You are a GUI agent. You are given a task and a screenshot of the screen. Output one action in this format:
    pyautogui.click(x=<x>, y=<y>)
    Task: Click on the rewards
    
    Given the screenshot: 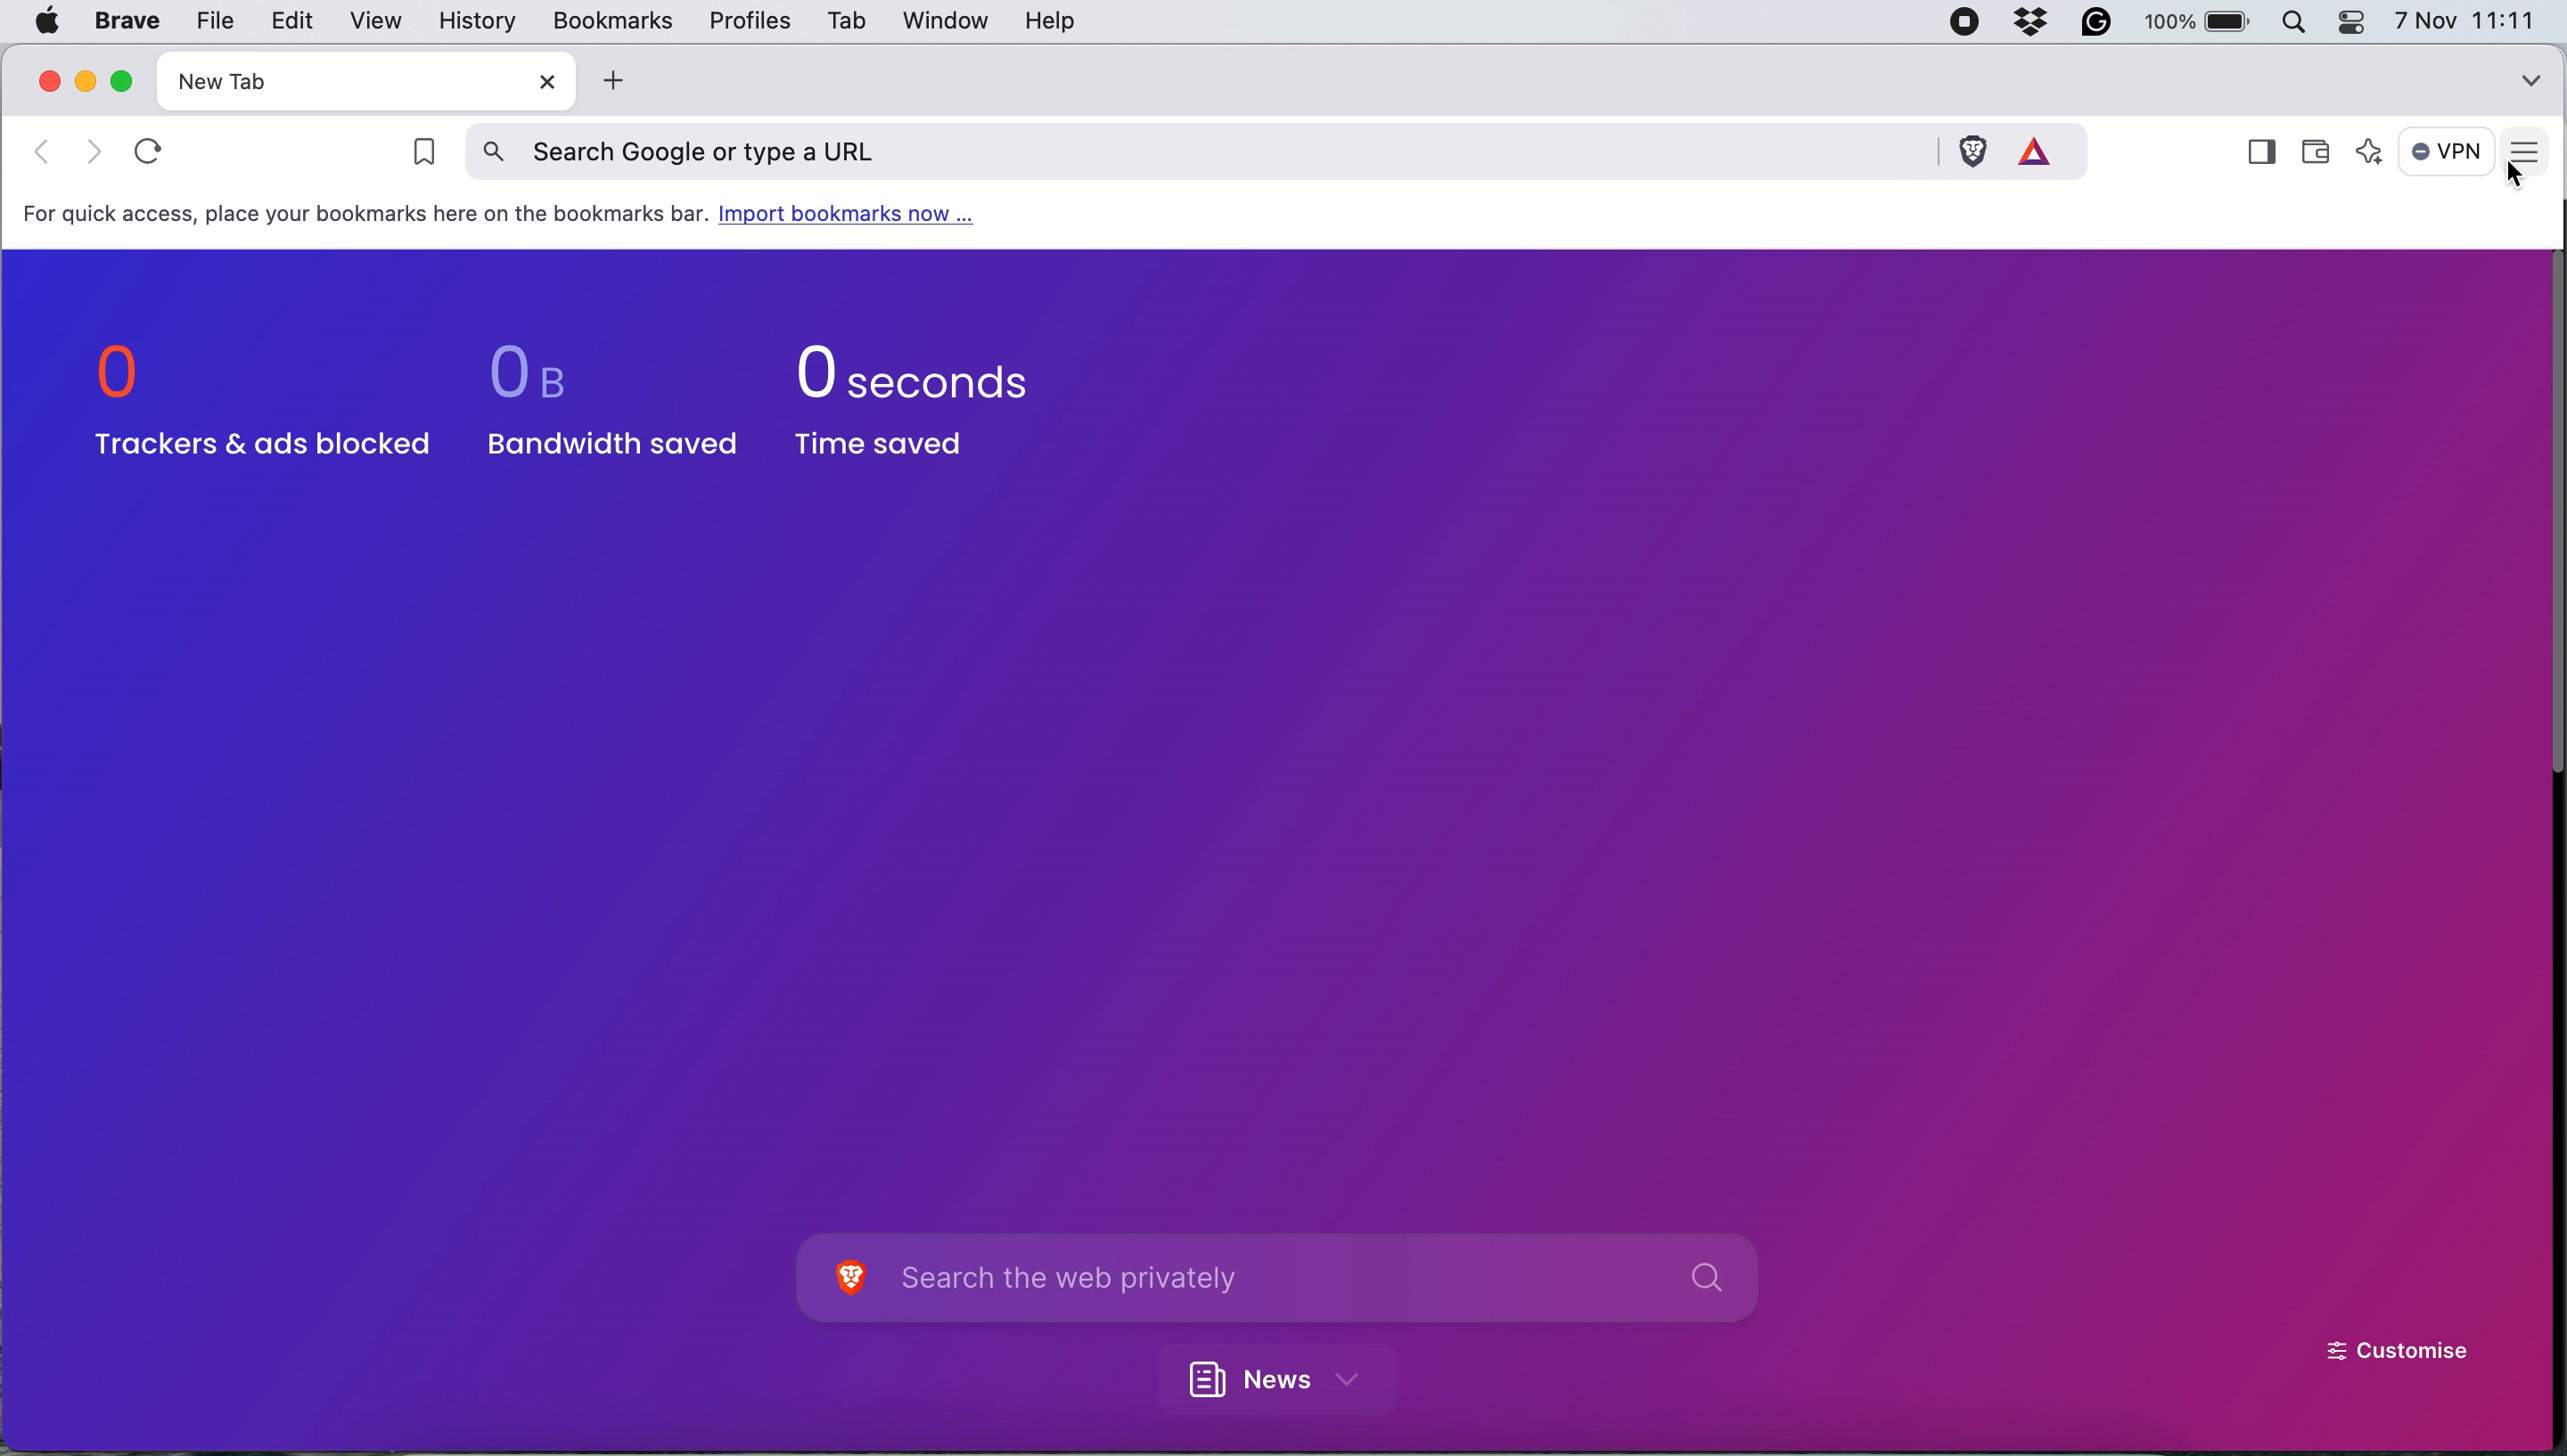 What is the action you would take?
    pyautogui.click(x=2045, y=148)
    